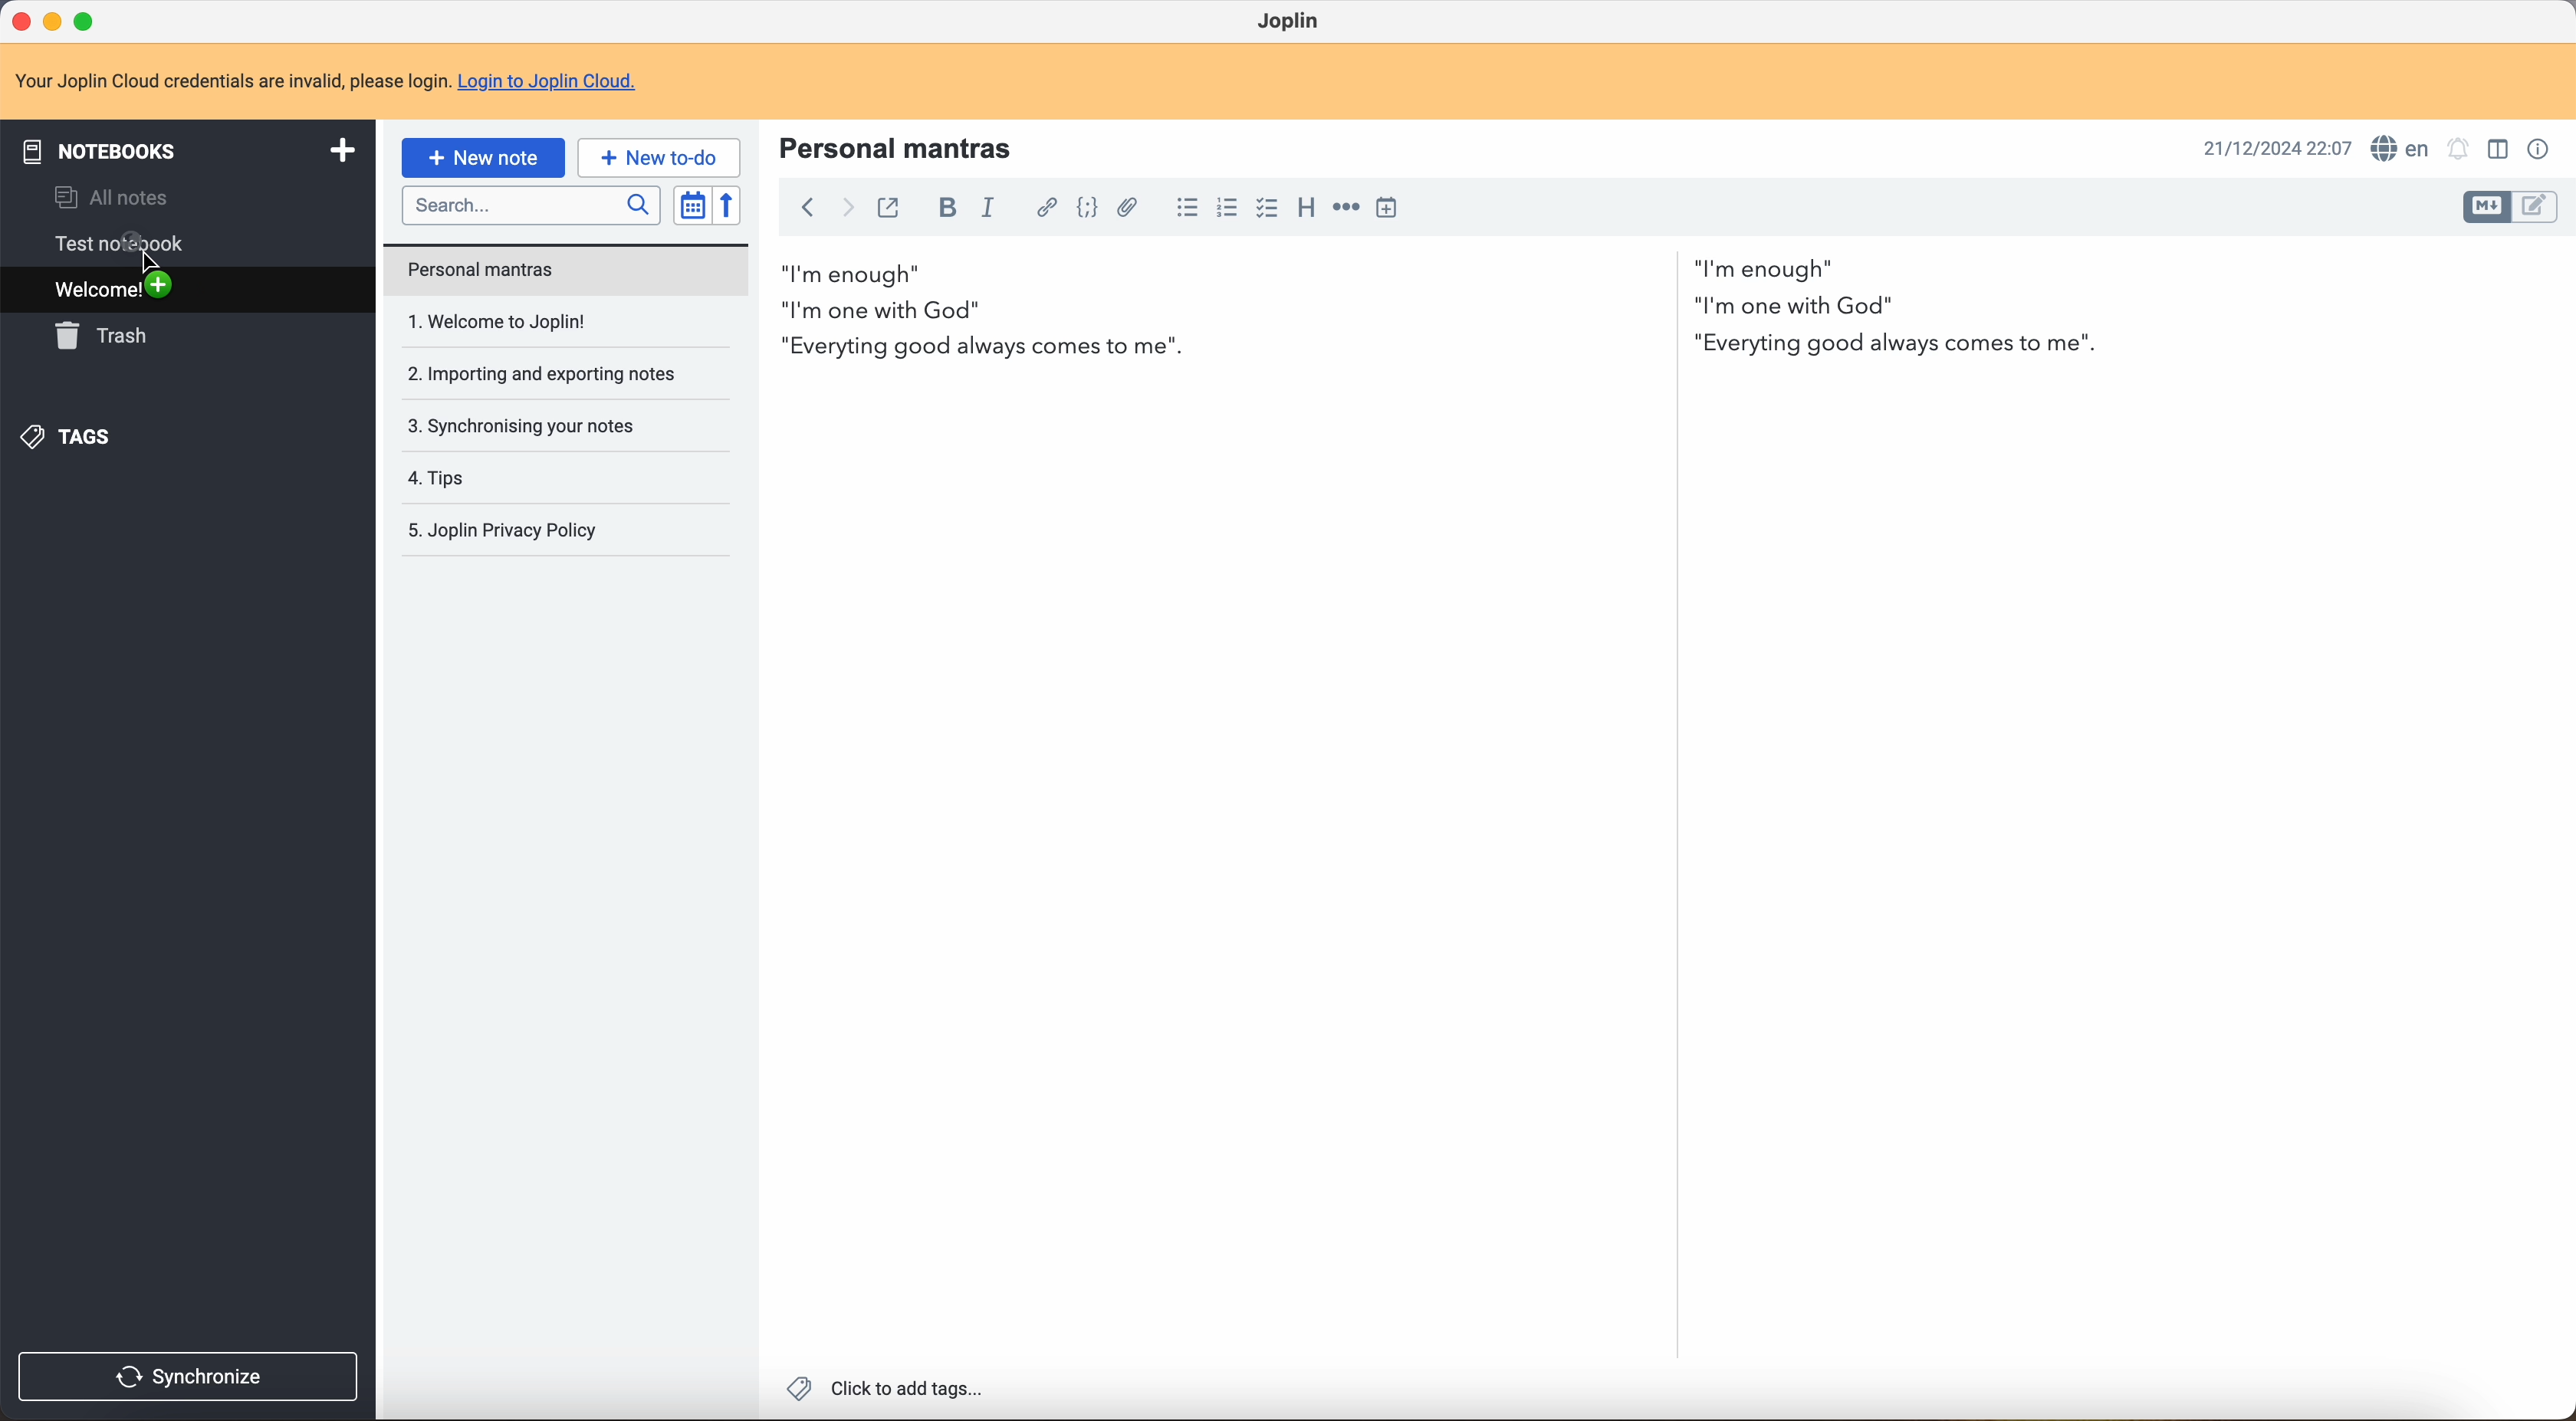 The height and width of the screenshot is (1421, 2576). I want to click on personal mantras note, so click(567, 269).